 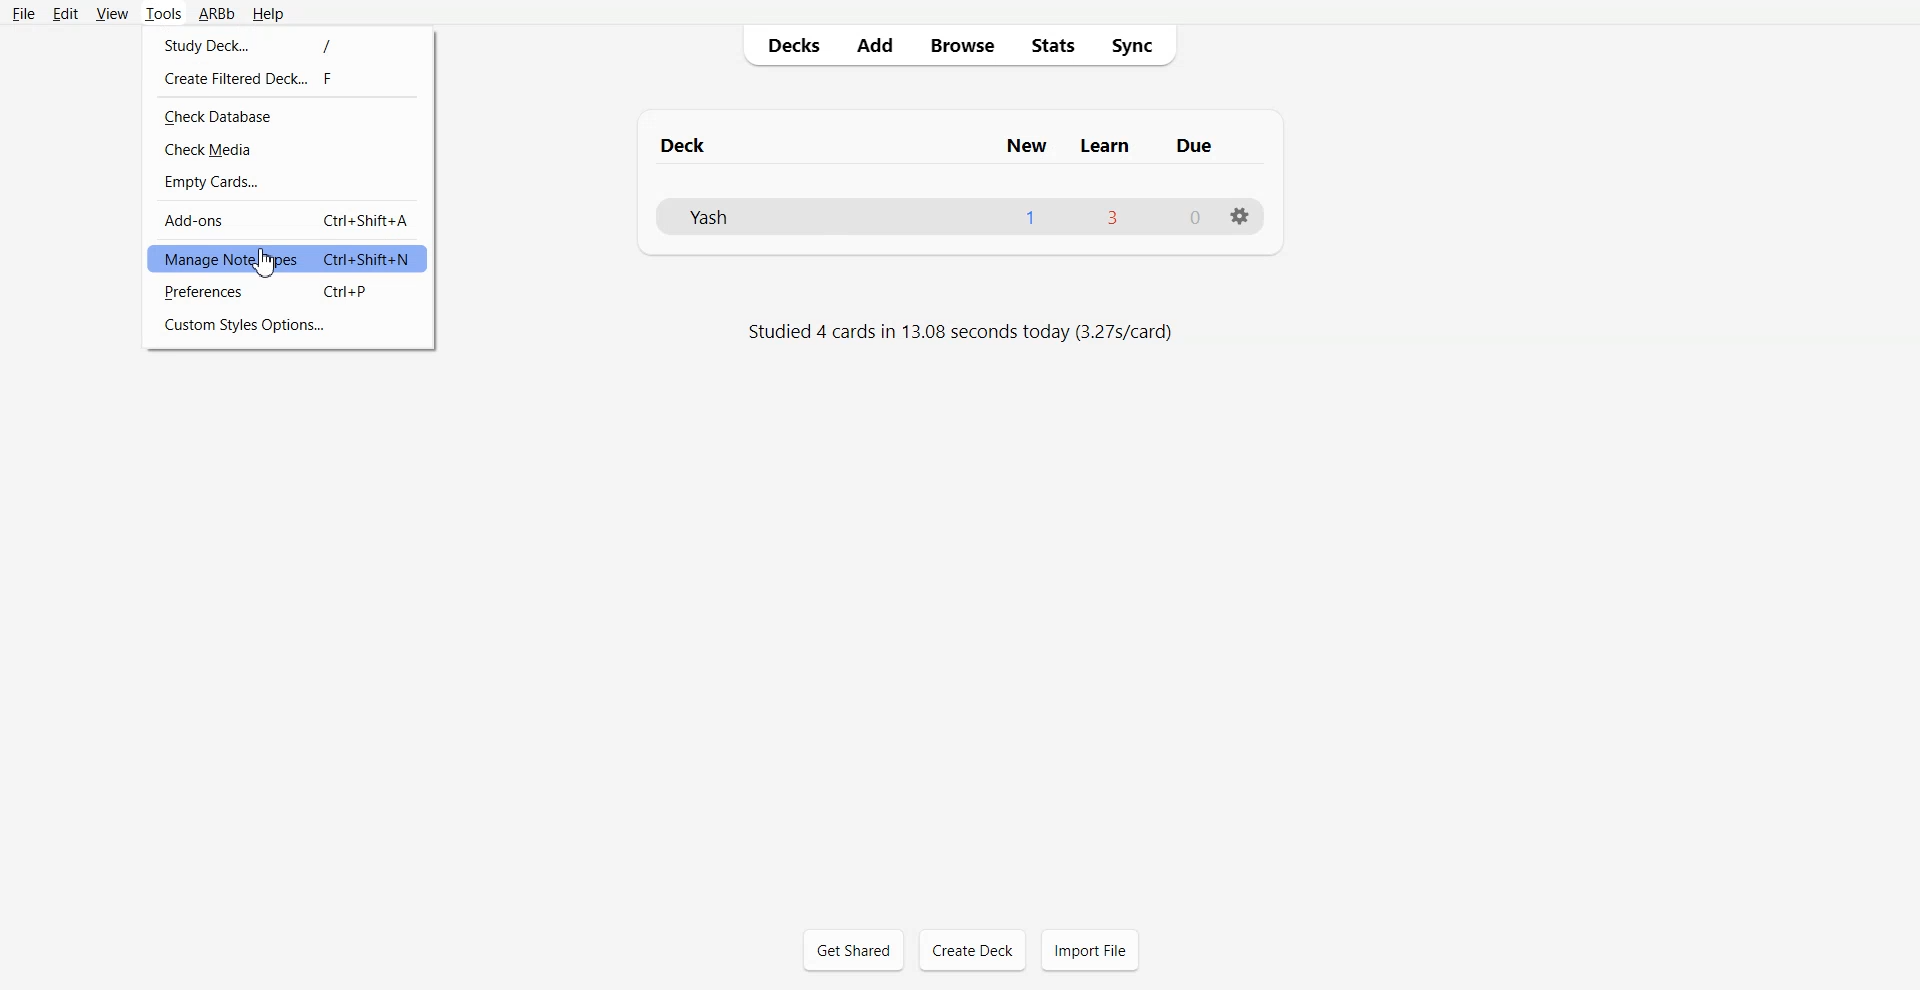 What do you see at coordinates (854, 950) in the screenshot?
I see `Get Shared` at bounding box center [854, 950].